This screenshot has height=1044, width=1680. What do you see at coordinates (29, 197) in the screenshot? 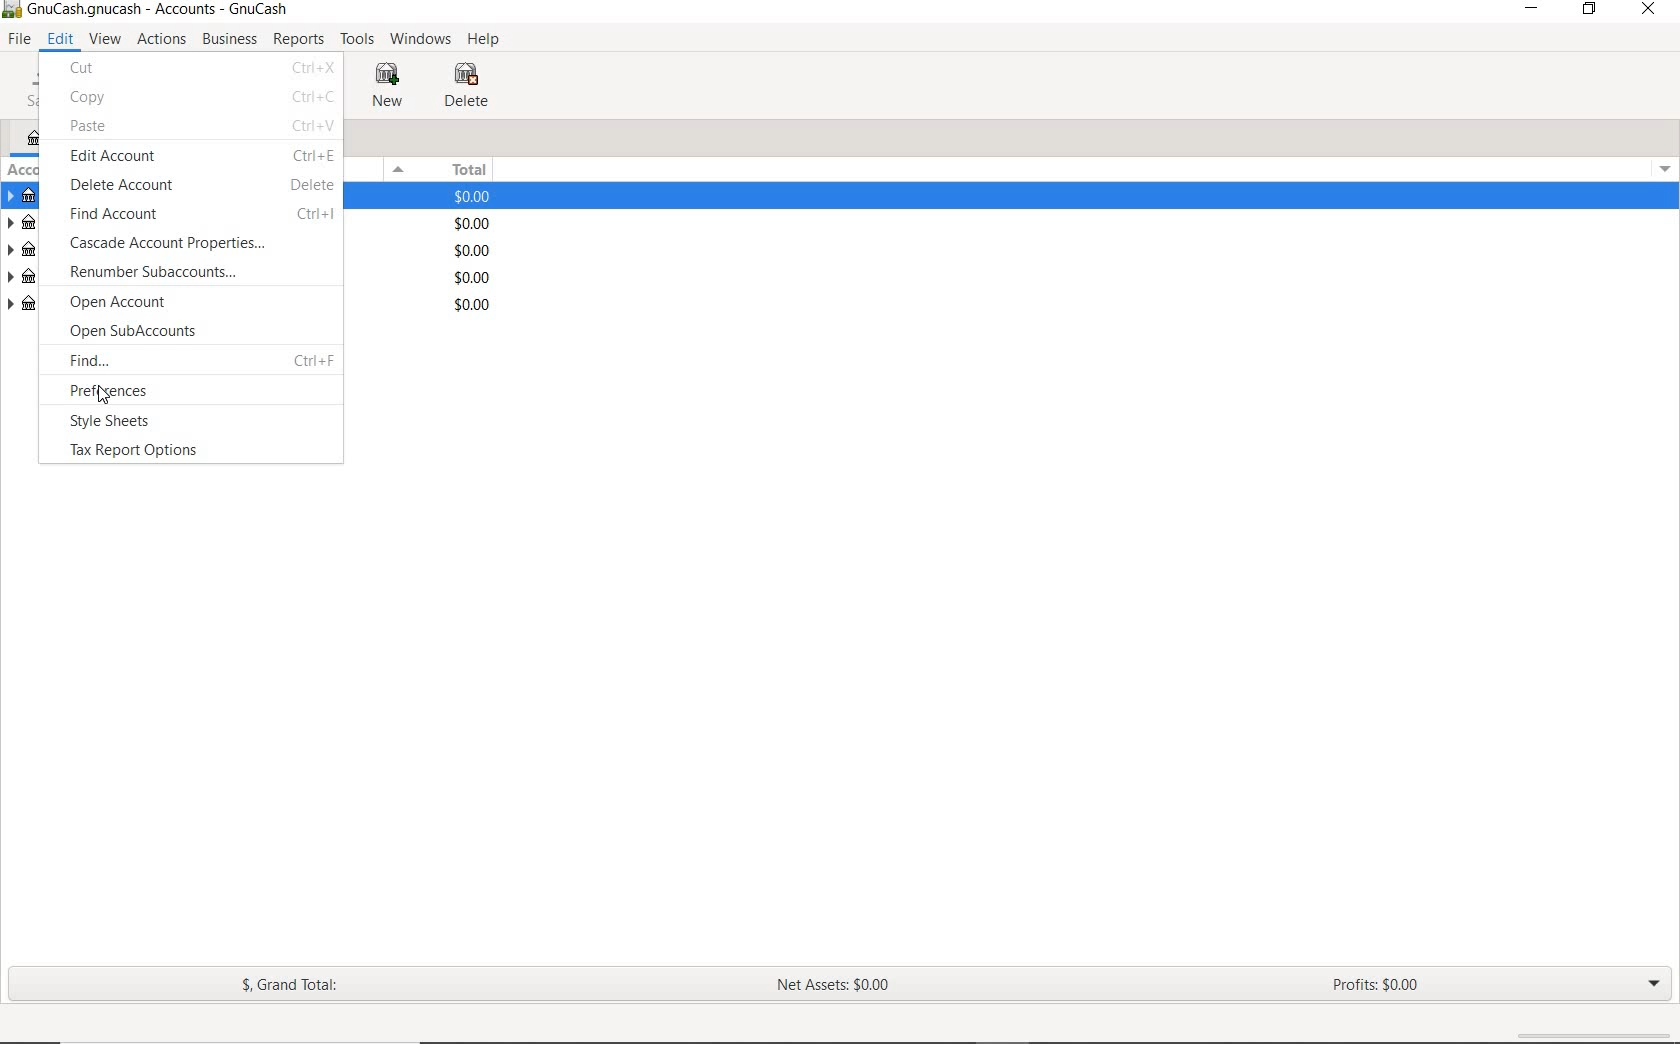
I see `ASSETS` at bounding box center [29, 197].